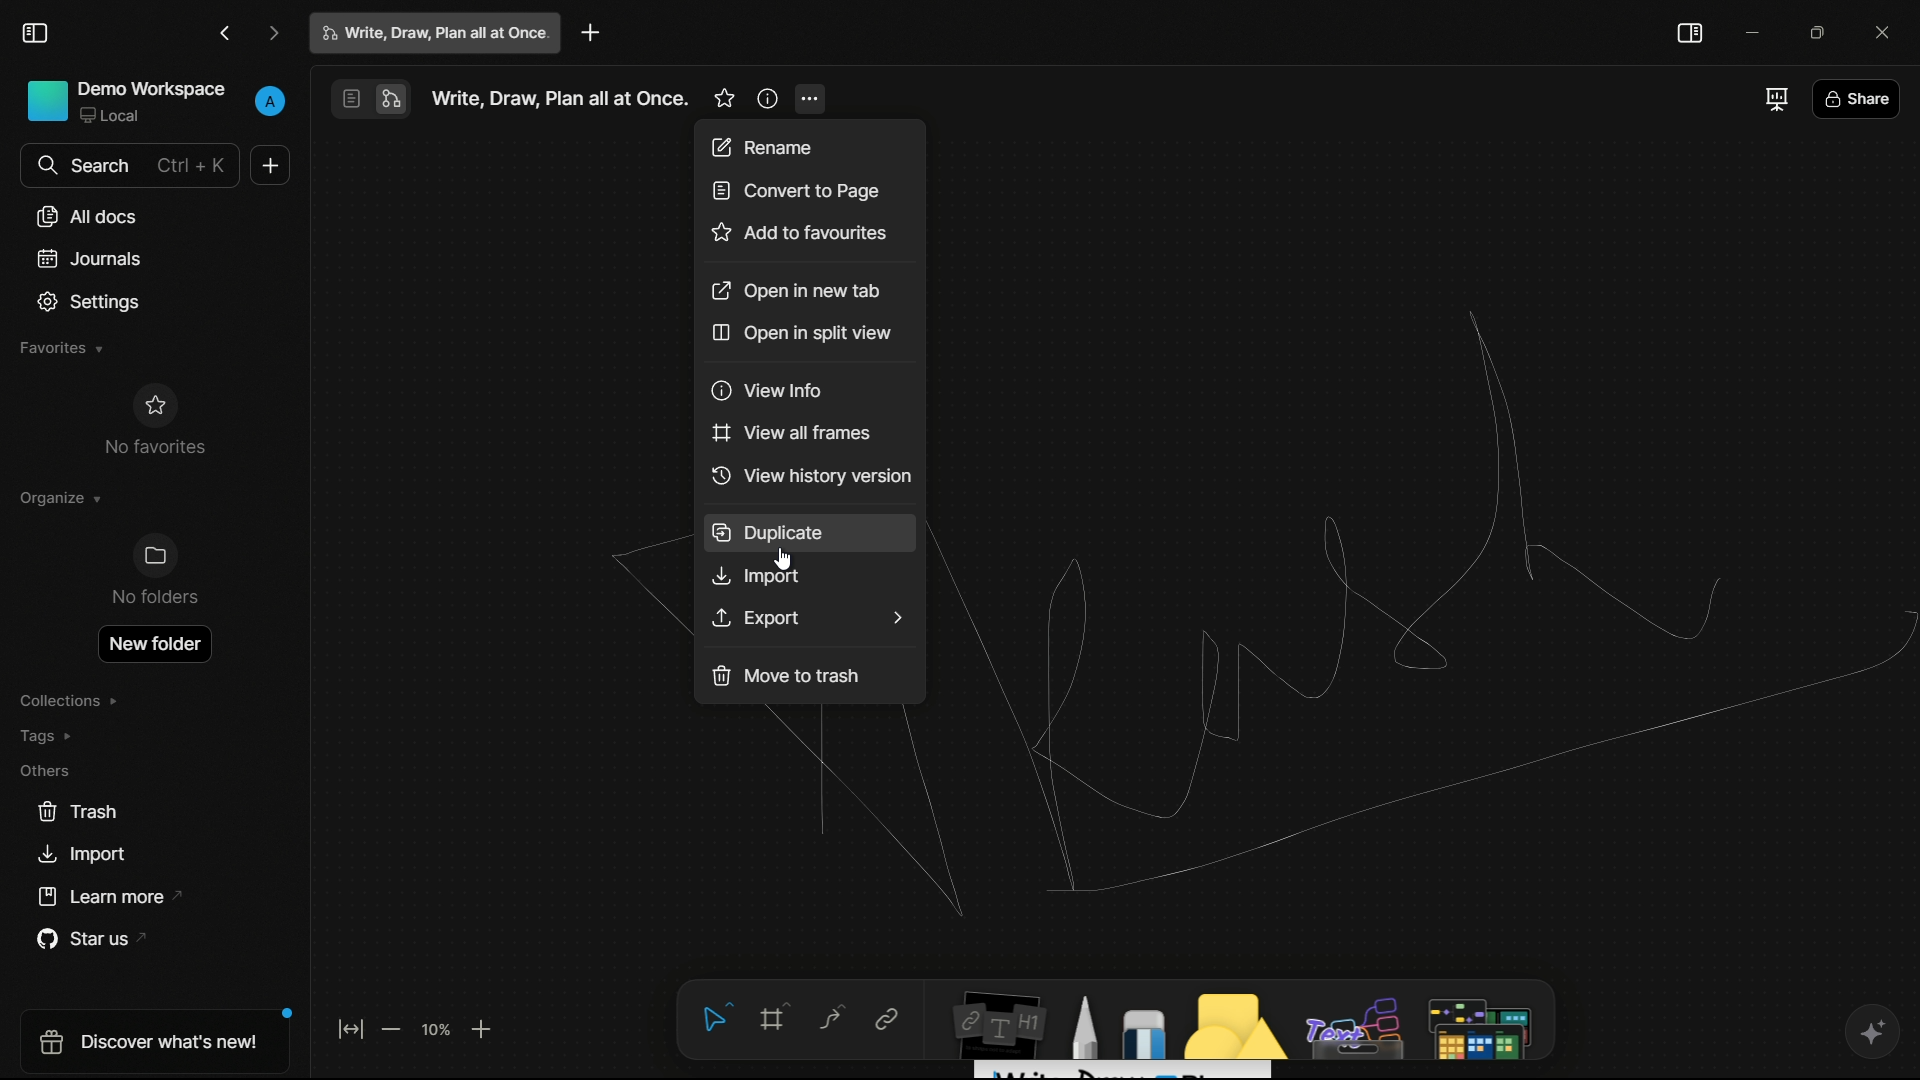 Image resolution: width=1920 pixels, height=1080 pixels. Describe the element at coordinates (590, 33) in the screenshot. I see `new project` at that location.